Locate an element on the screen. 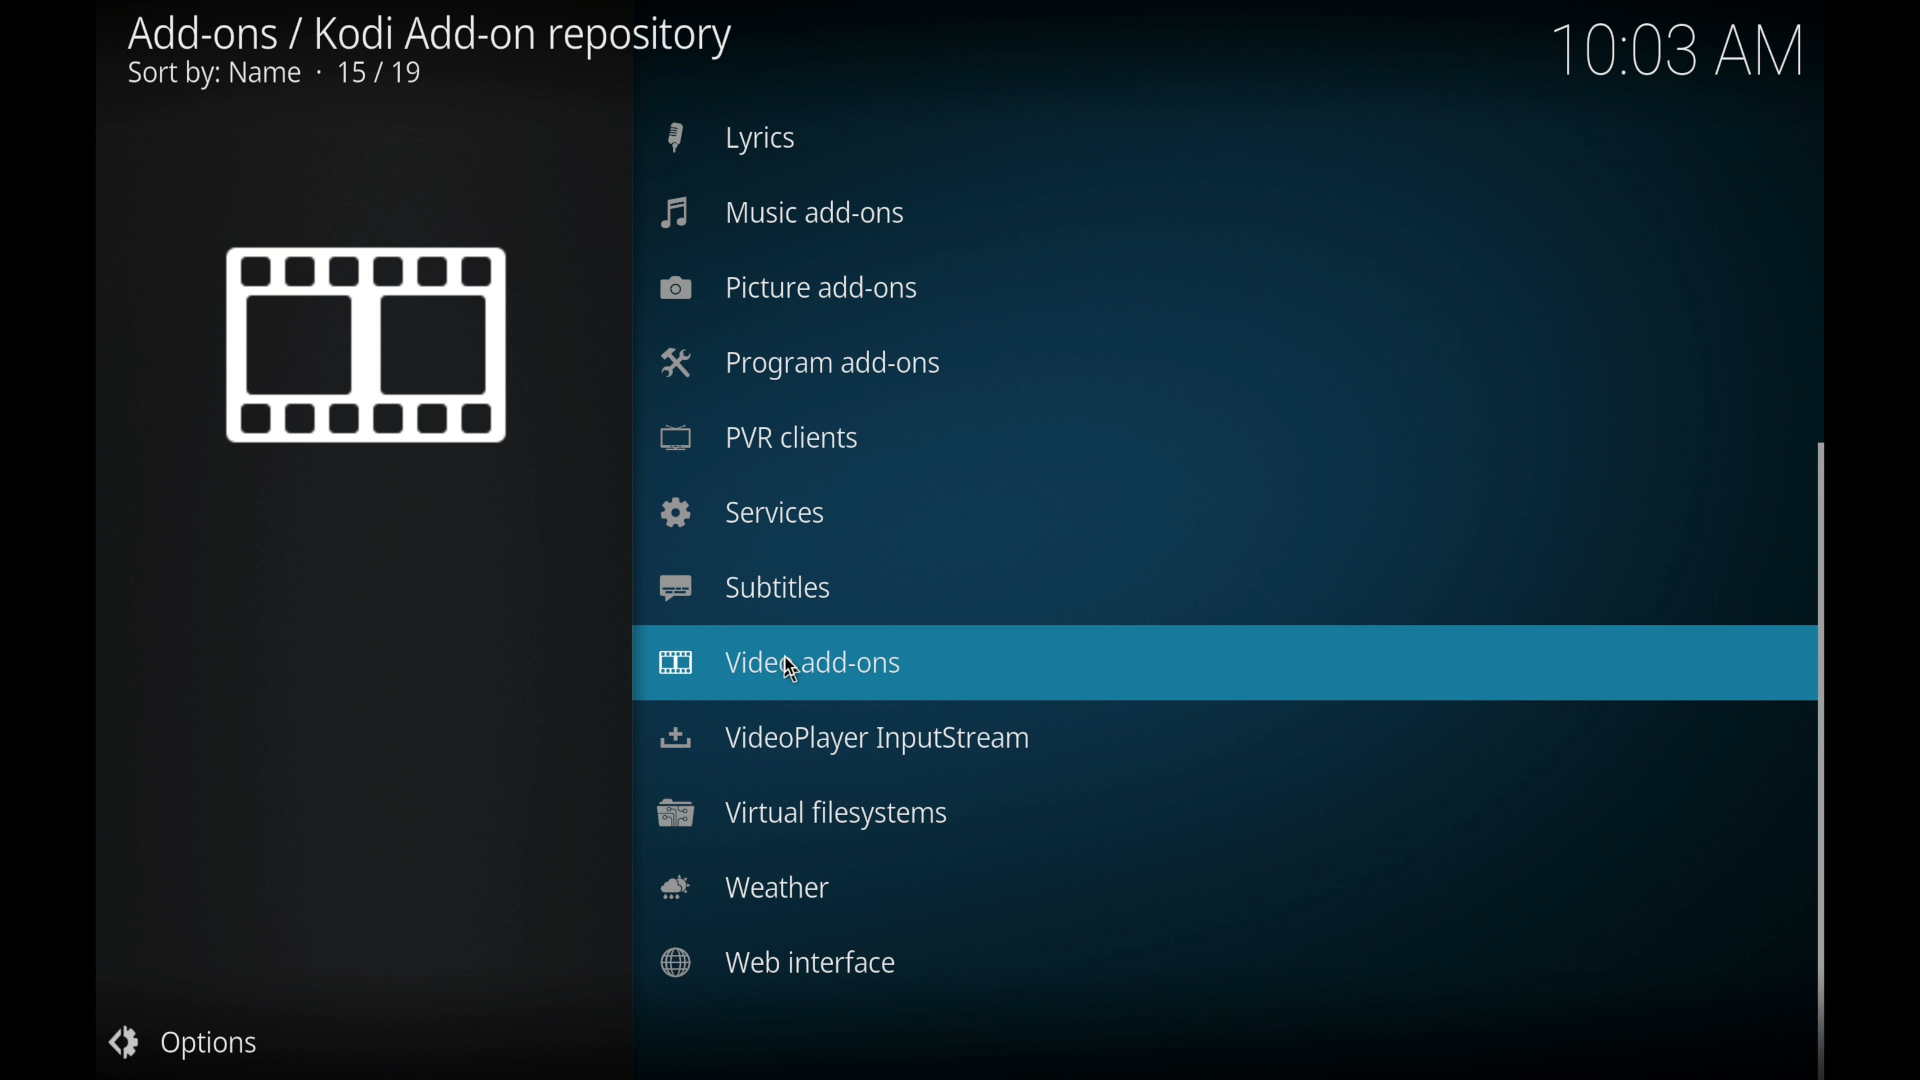  time is located at coordinates (1696, 55).